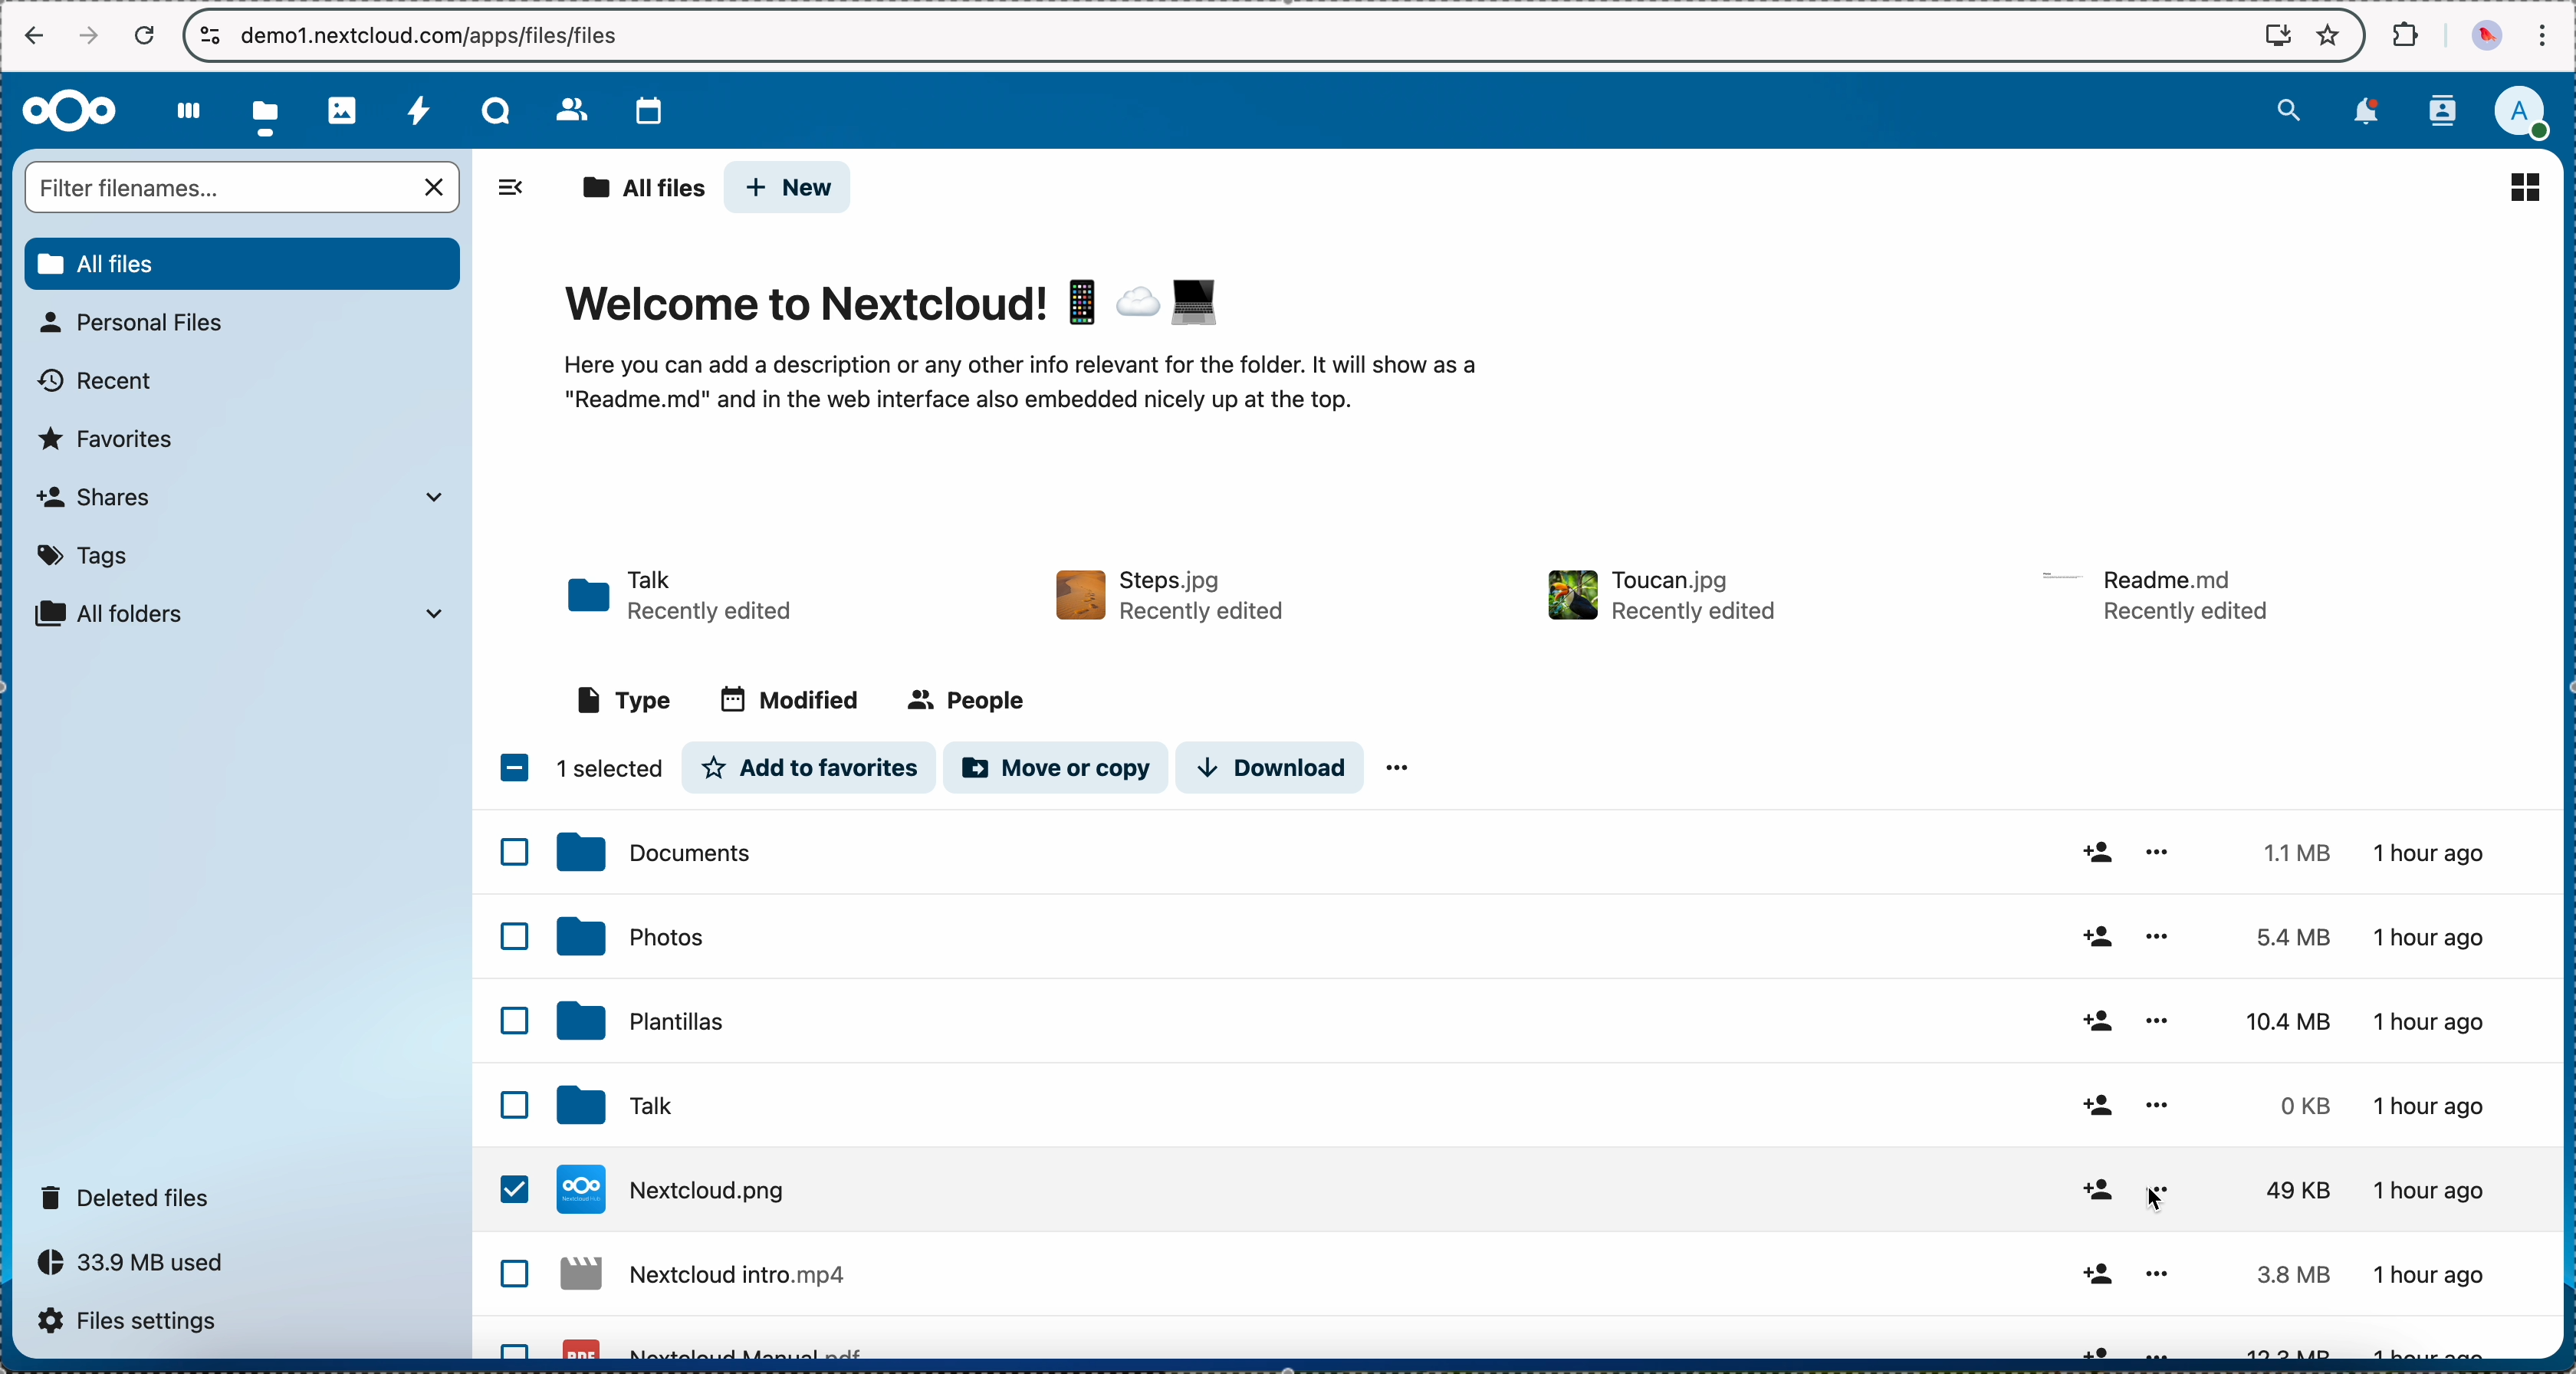 The width and height of the screenshot is (2576, 1374). I want to click on deleted files, so click(133, 1195).